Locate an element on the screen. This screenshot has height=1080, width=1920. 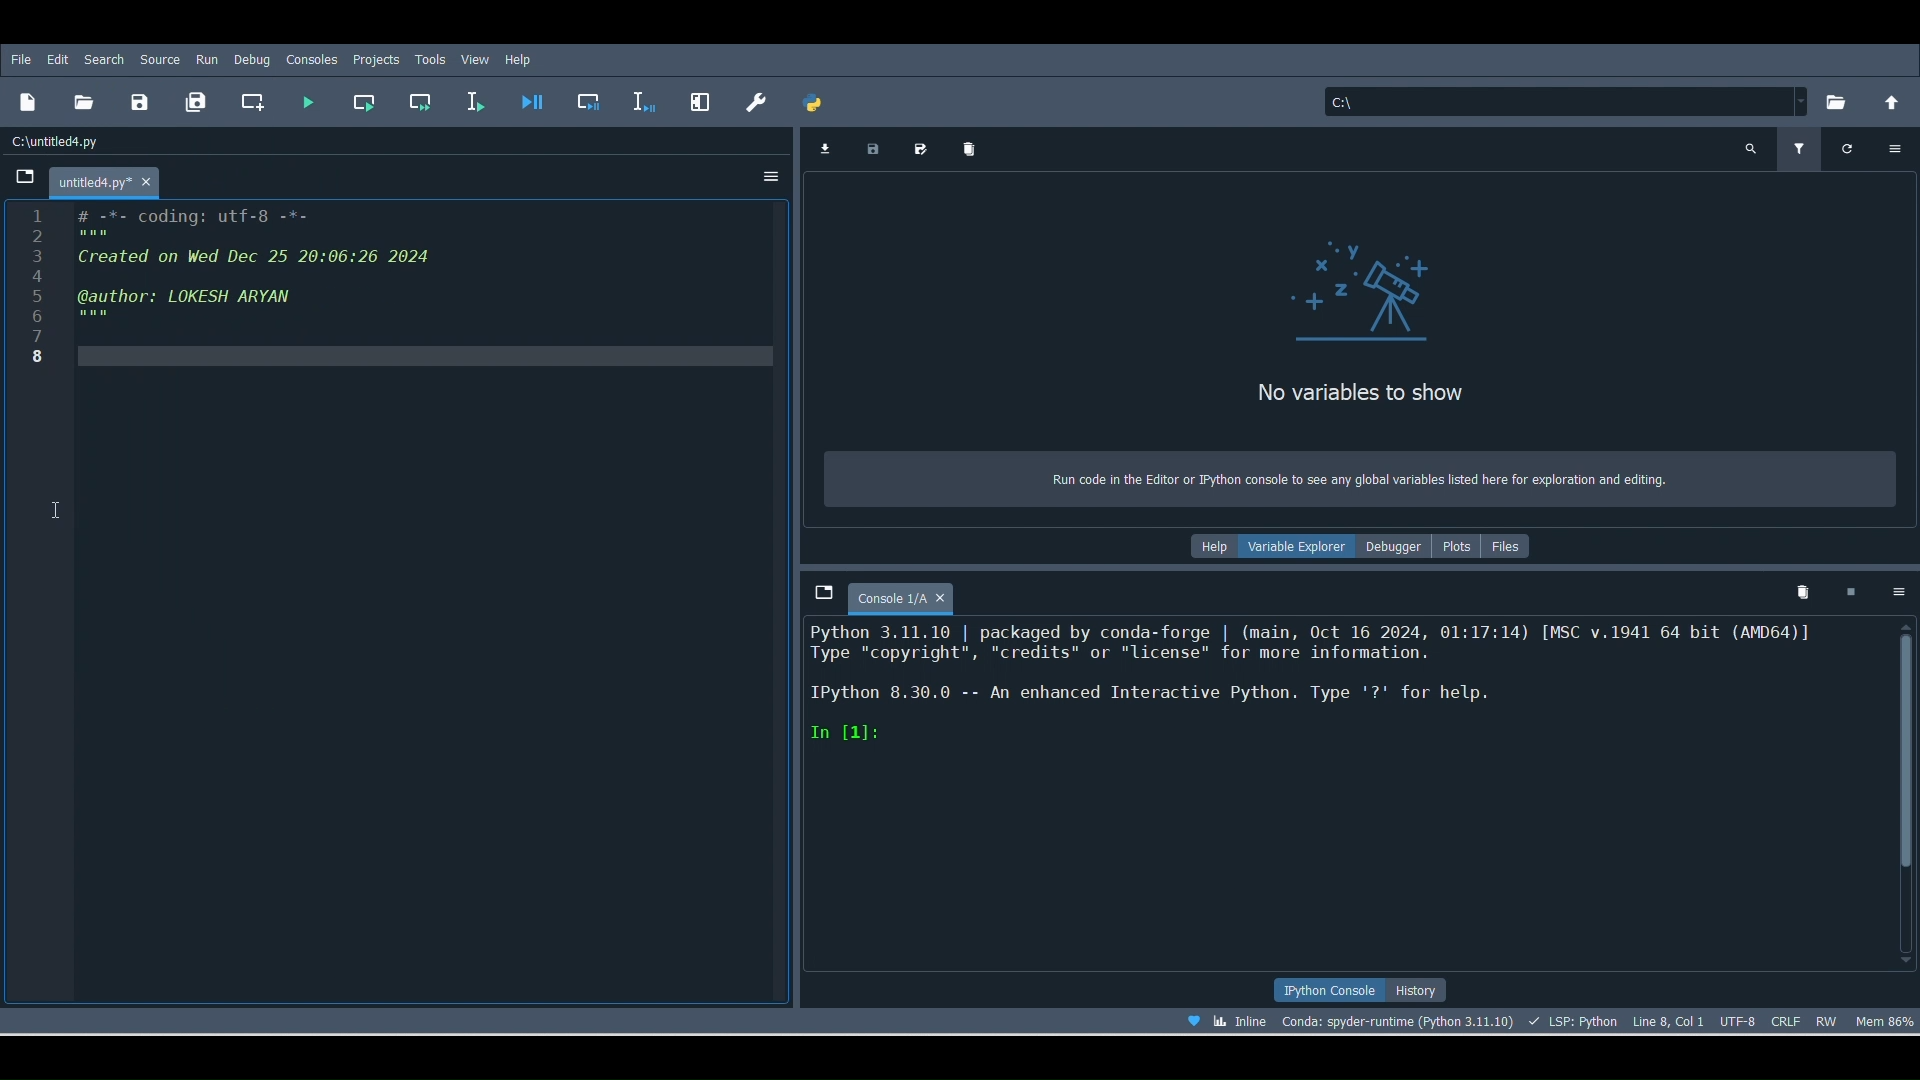
Interrupt kernel is located at coordinates (1856, 591).